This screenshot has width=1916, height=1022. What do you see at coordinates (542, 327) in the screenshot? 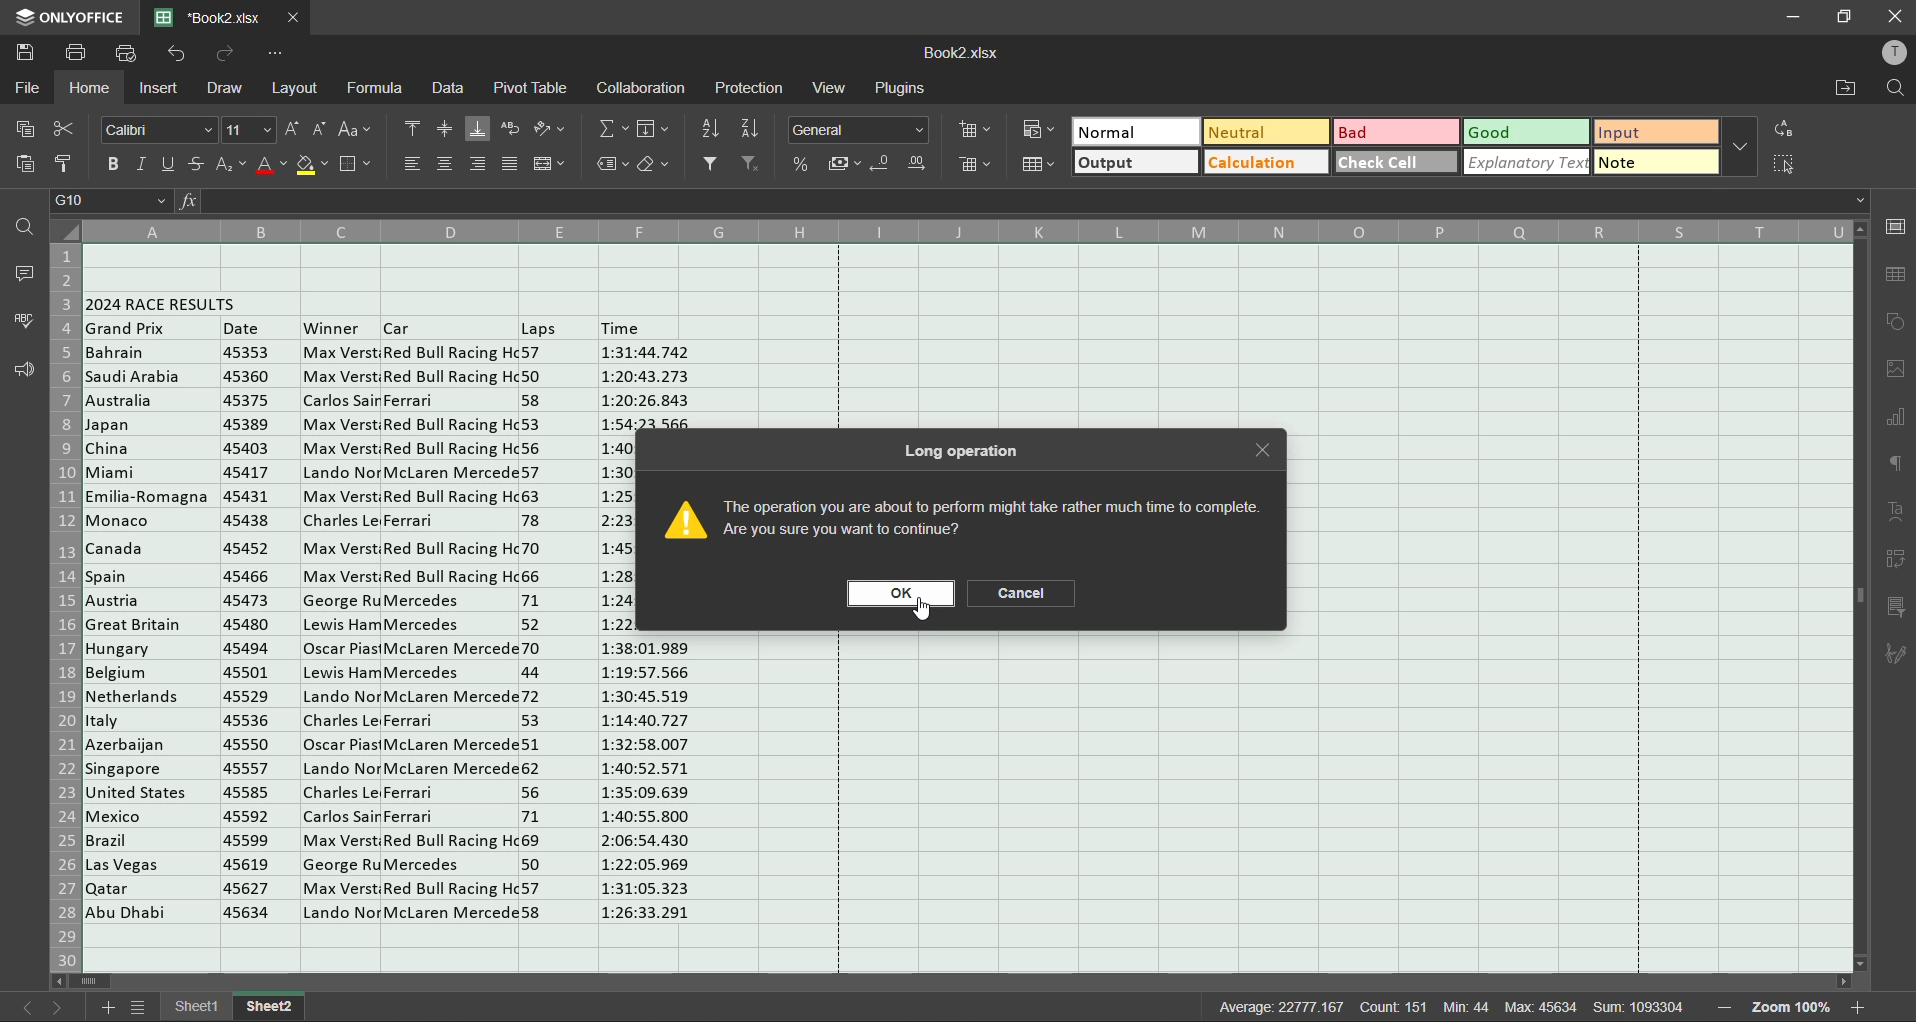
I see `` at bounding box center [542, 327].